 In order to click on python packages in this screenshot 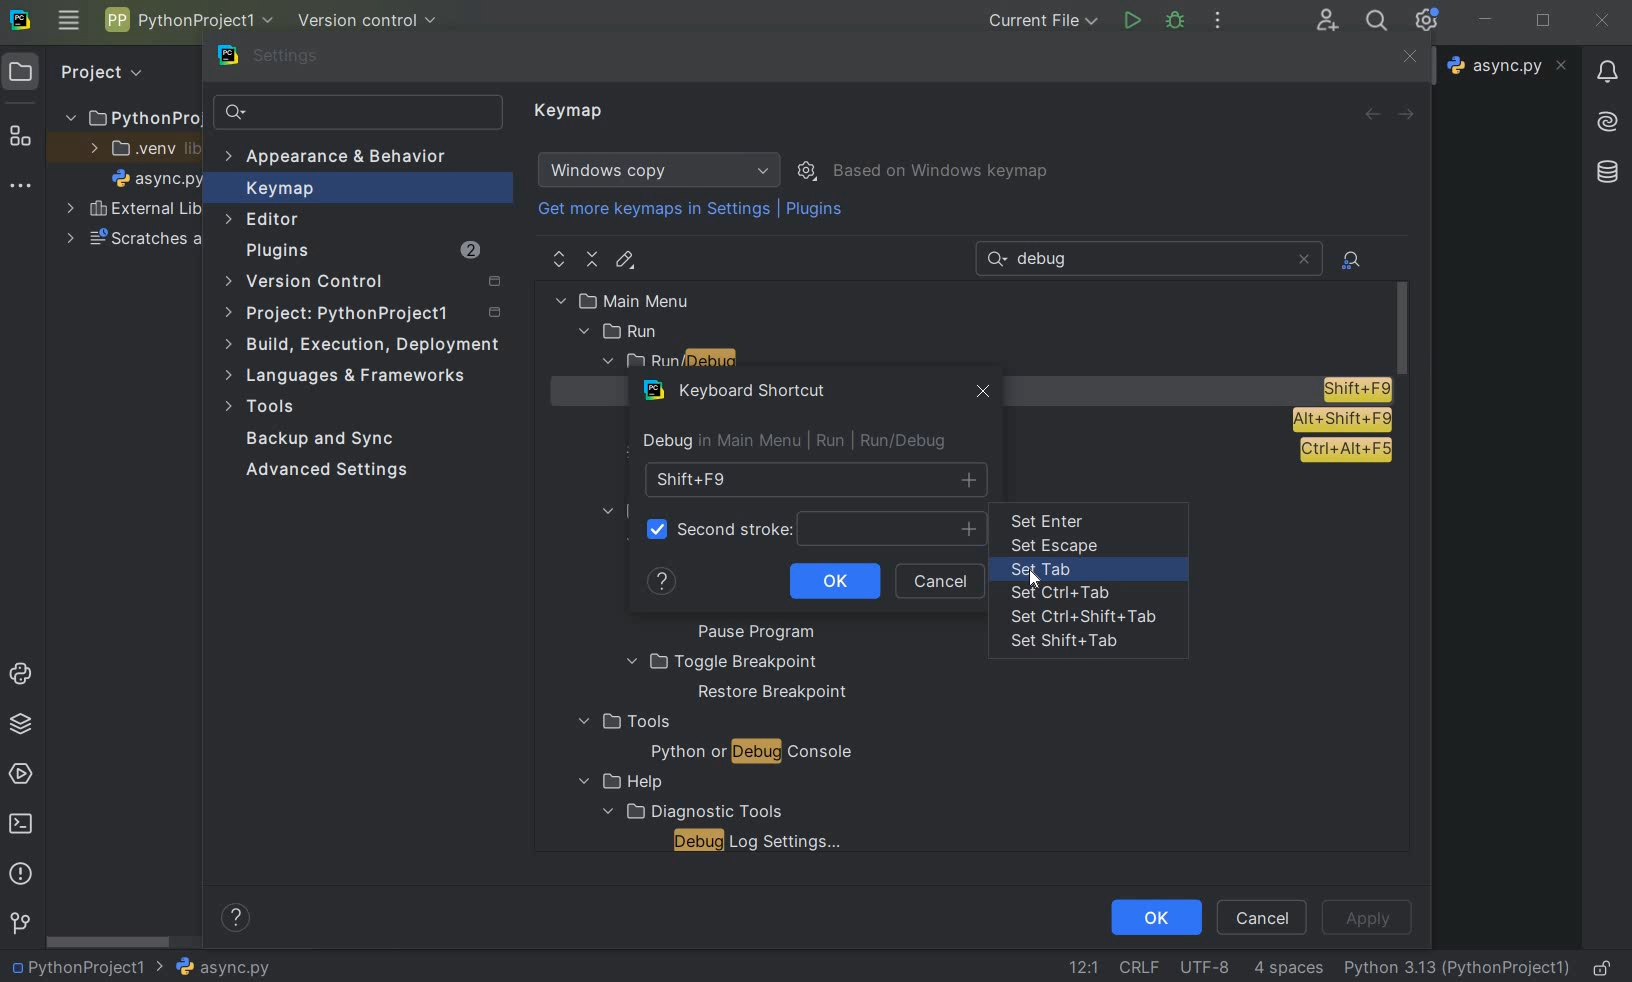, I will do `click(24, 724)`.